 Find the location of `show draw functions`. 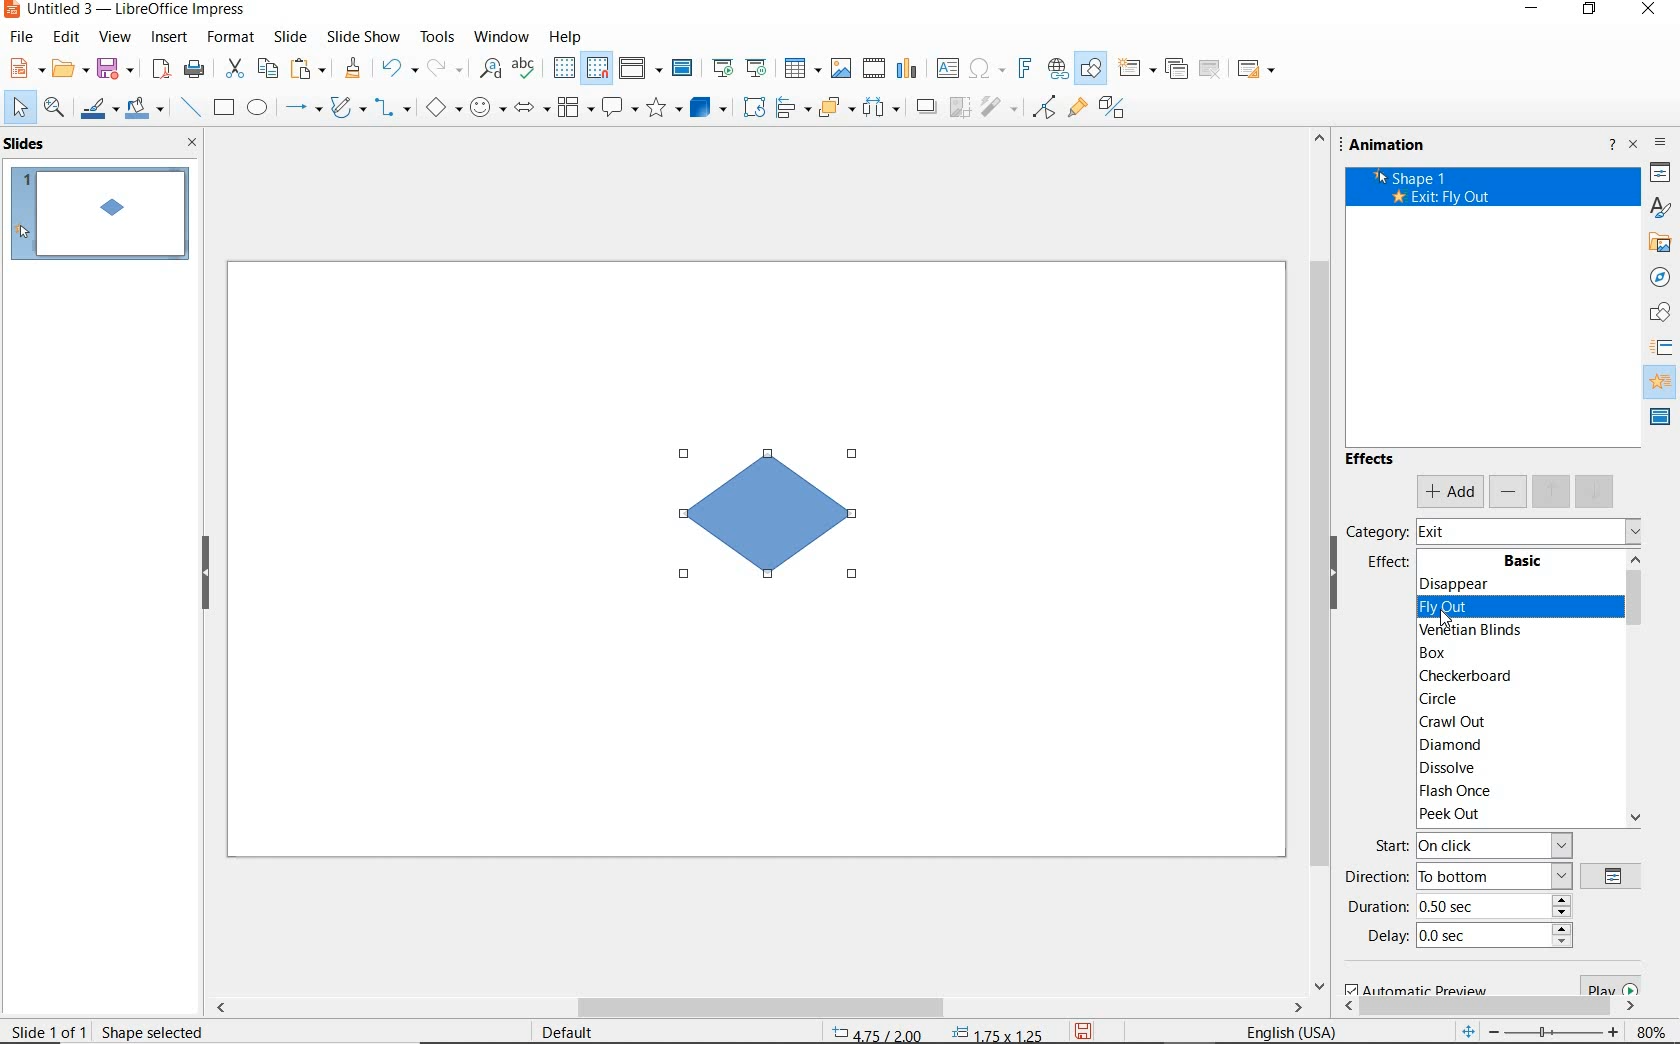

show draw functions is located at coordinates (1090, 69).